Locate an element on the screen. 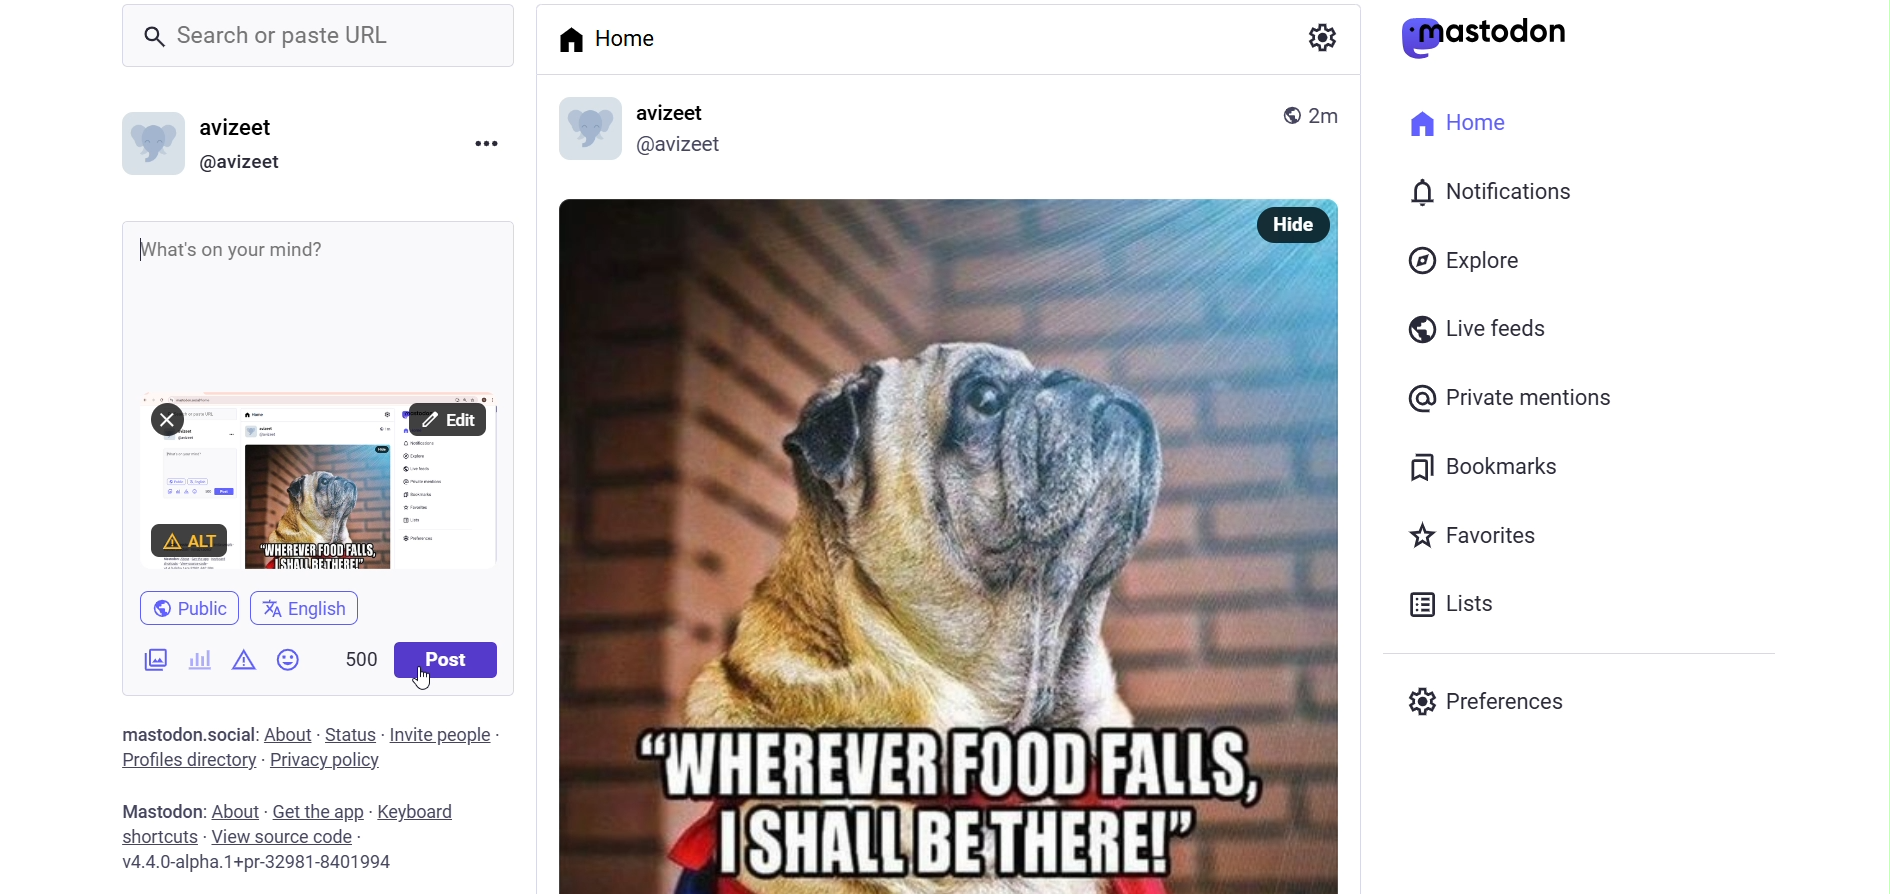 The height and width of the screenshot is (894, 1890). image/videos is located at coordinates (148, 658).